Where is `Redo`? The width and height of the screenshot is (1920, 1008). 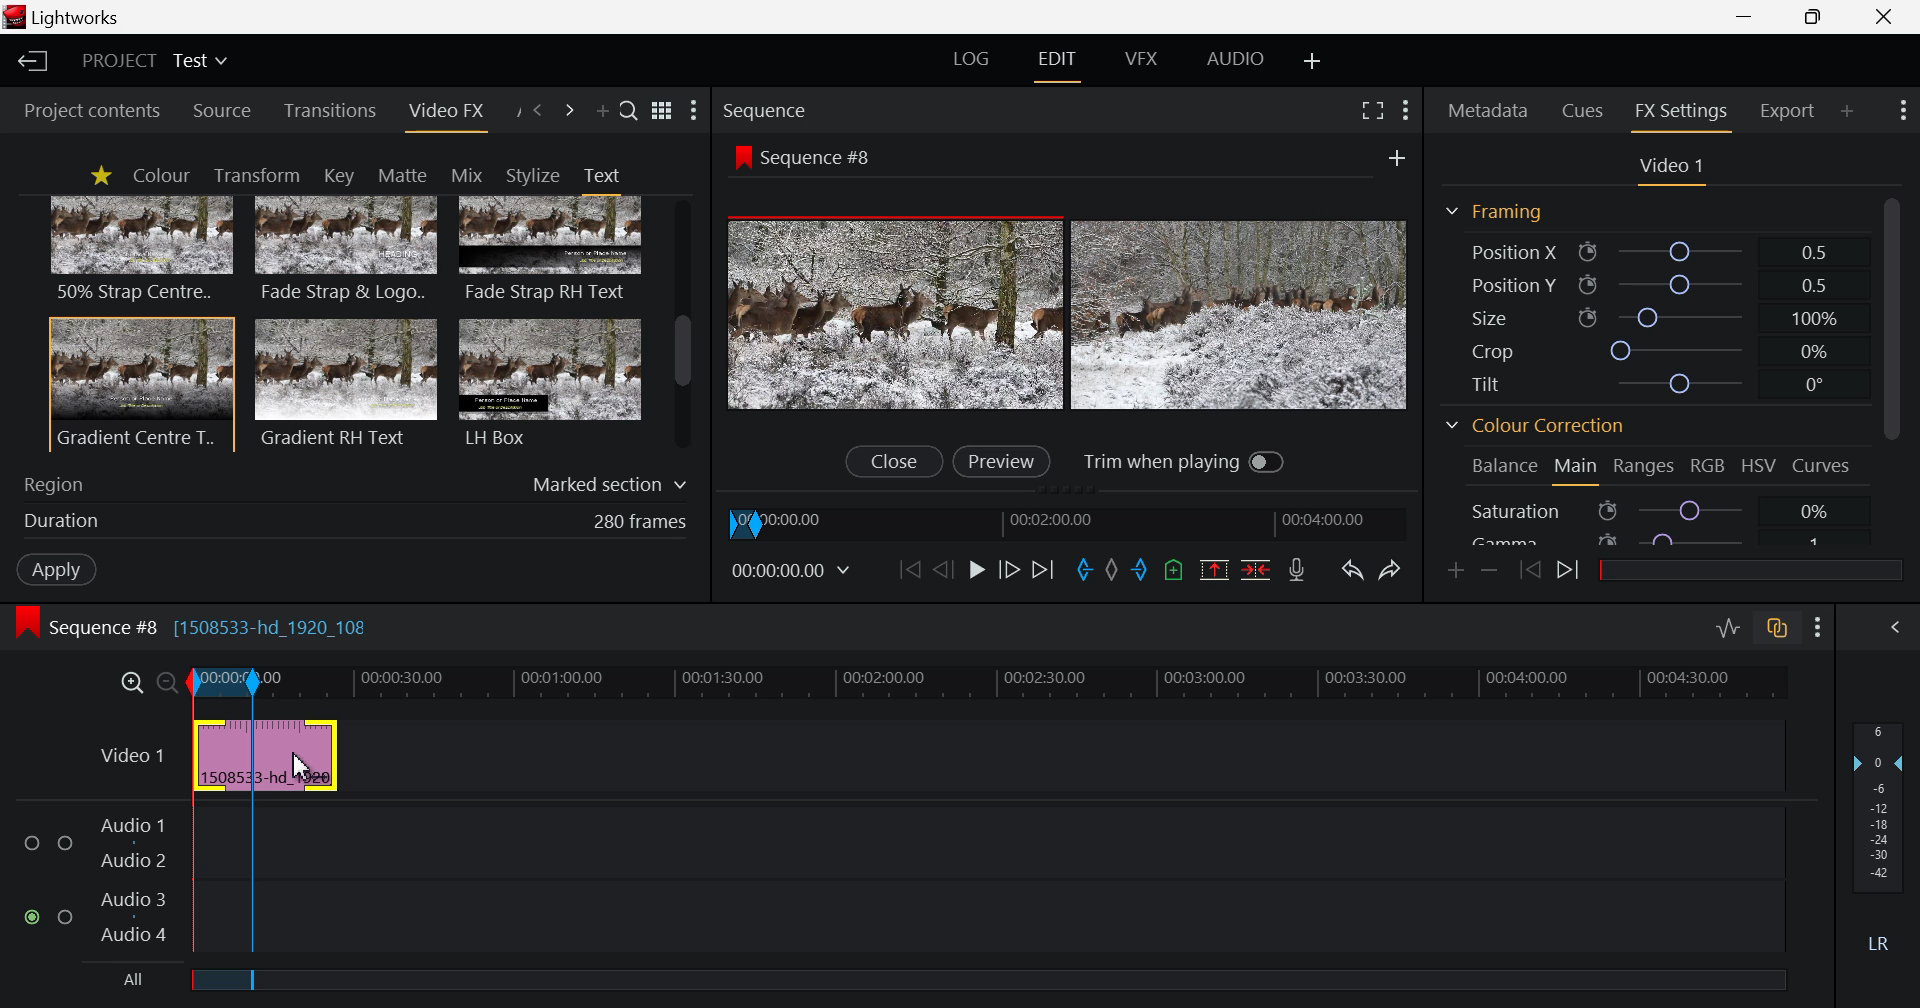 Redo is located at coordinates (1393, 568).